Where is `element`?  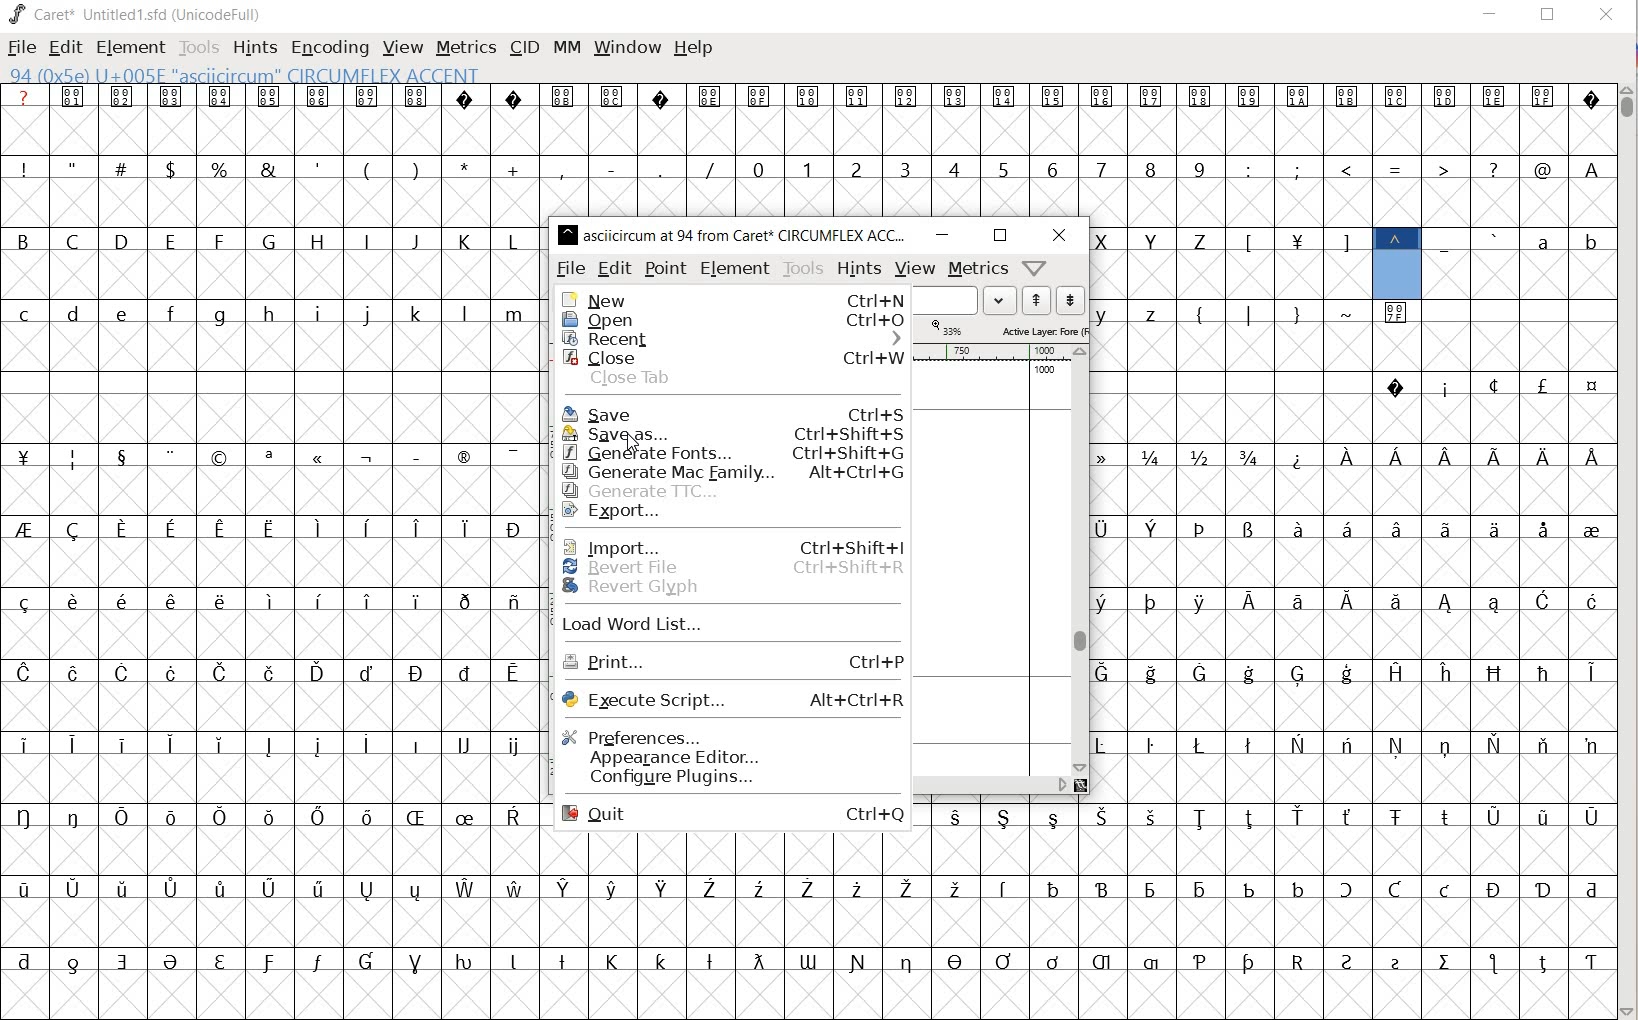
element is located at coordinates (735, 268).